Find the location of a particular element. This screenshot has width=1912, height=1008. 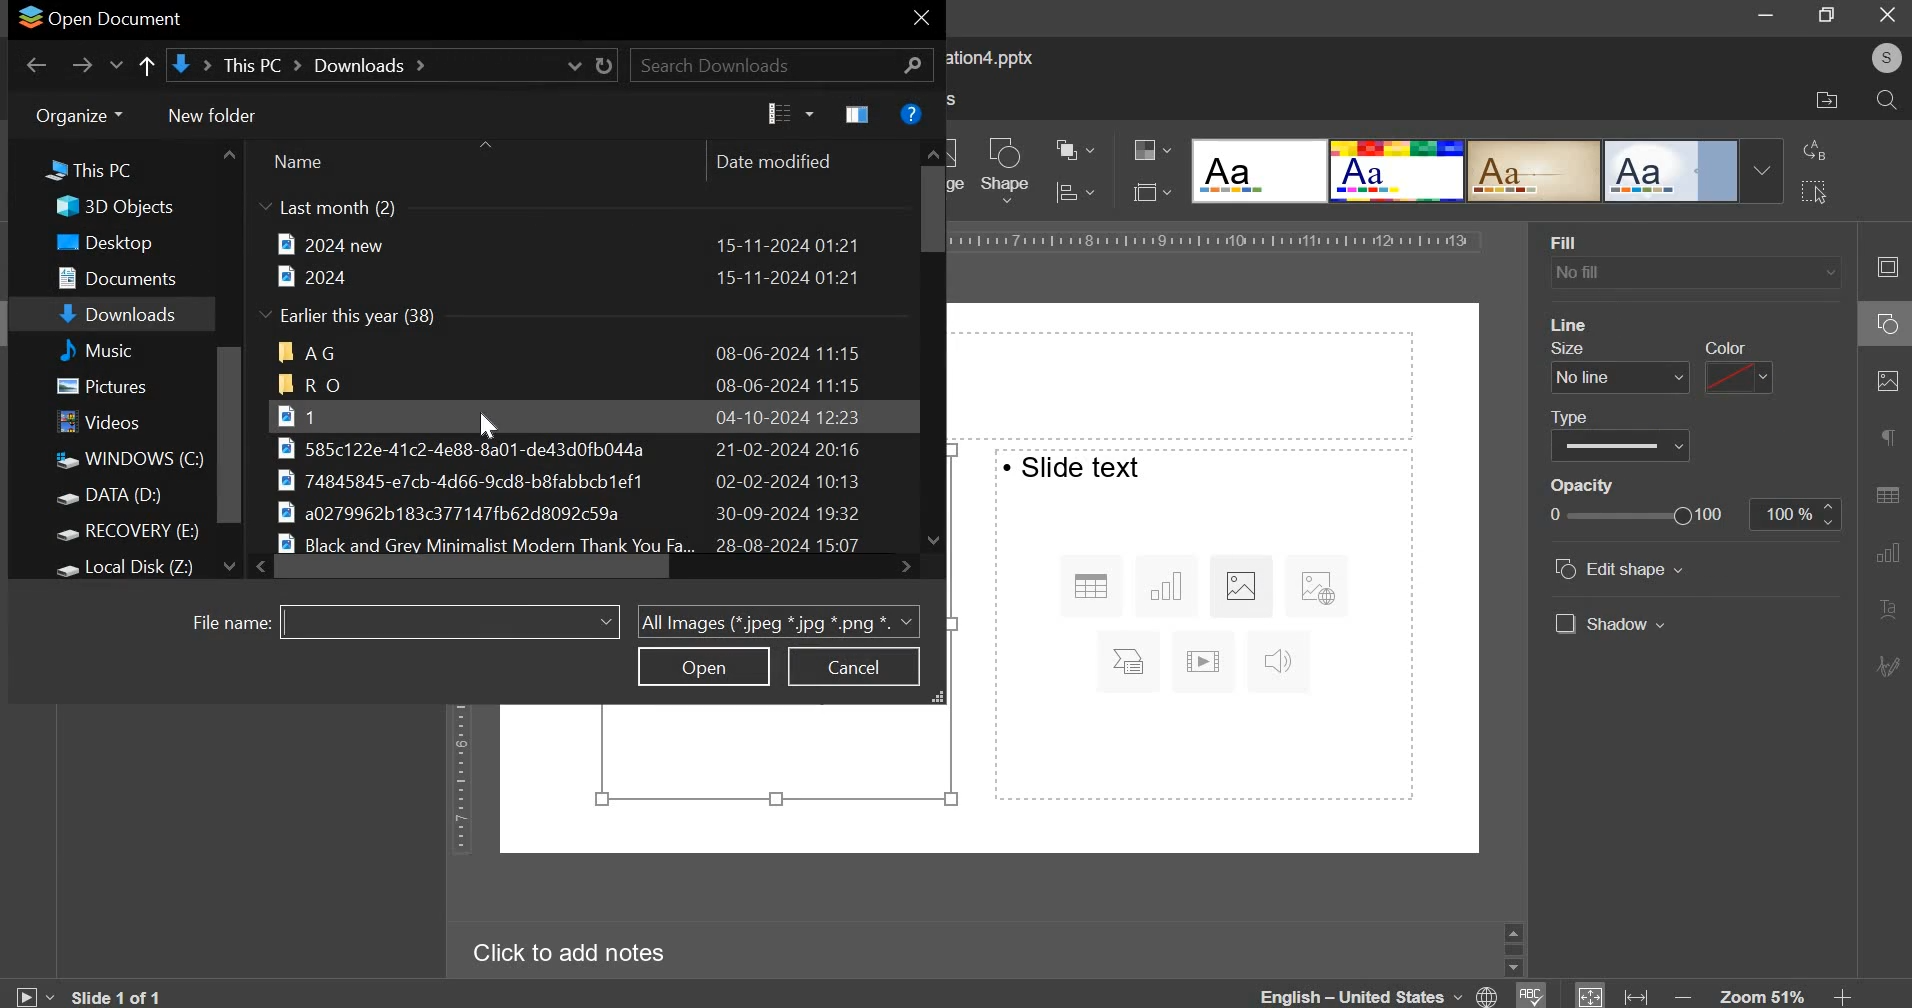

fit to window is located at coordinates (1591, 996).